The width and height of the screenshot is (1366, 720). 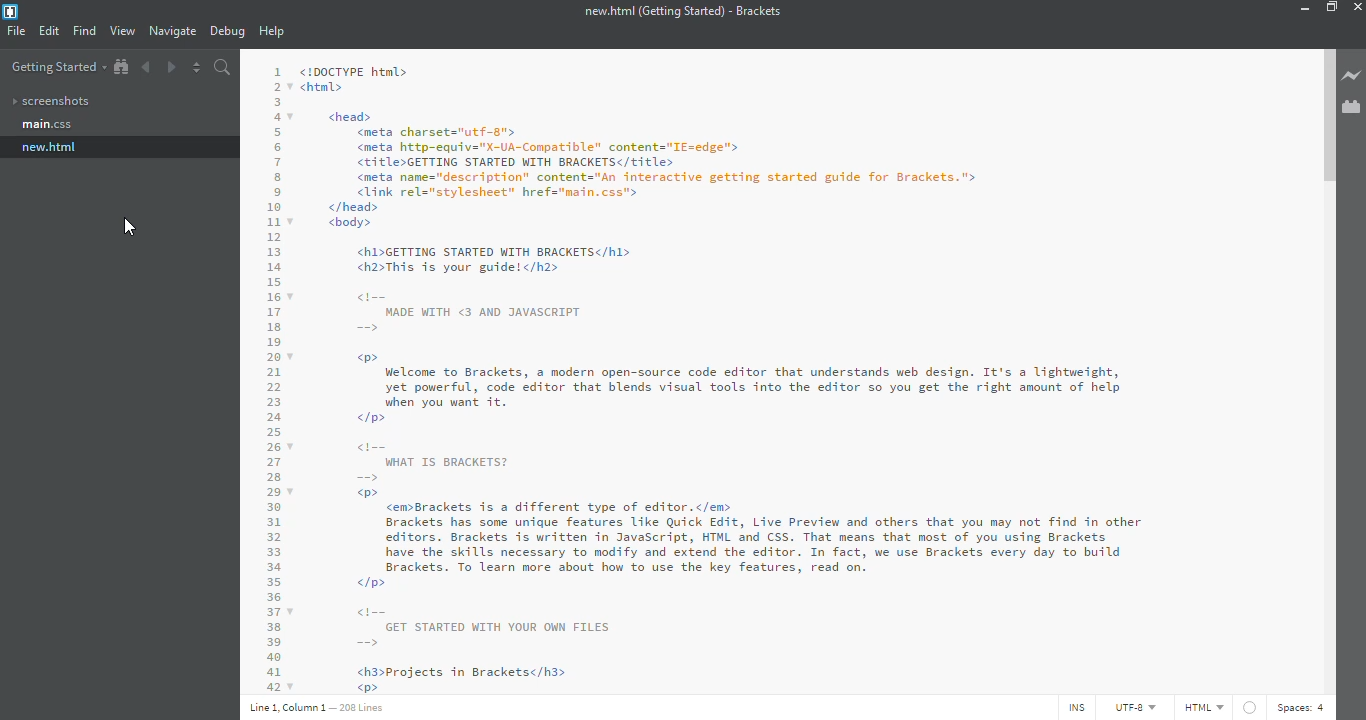 I want to click on debug, so click(x=227, y=32).